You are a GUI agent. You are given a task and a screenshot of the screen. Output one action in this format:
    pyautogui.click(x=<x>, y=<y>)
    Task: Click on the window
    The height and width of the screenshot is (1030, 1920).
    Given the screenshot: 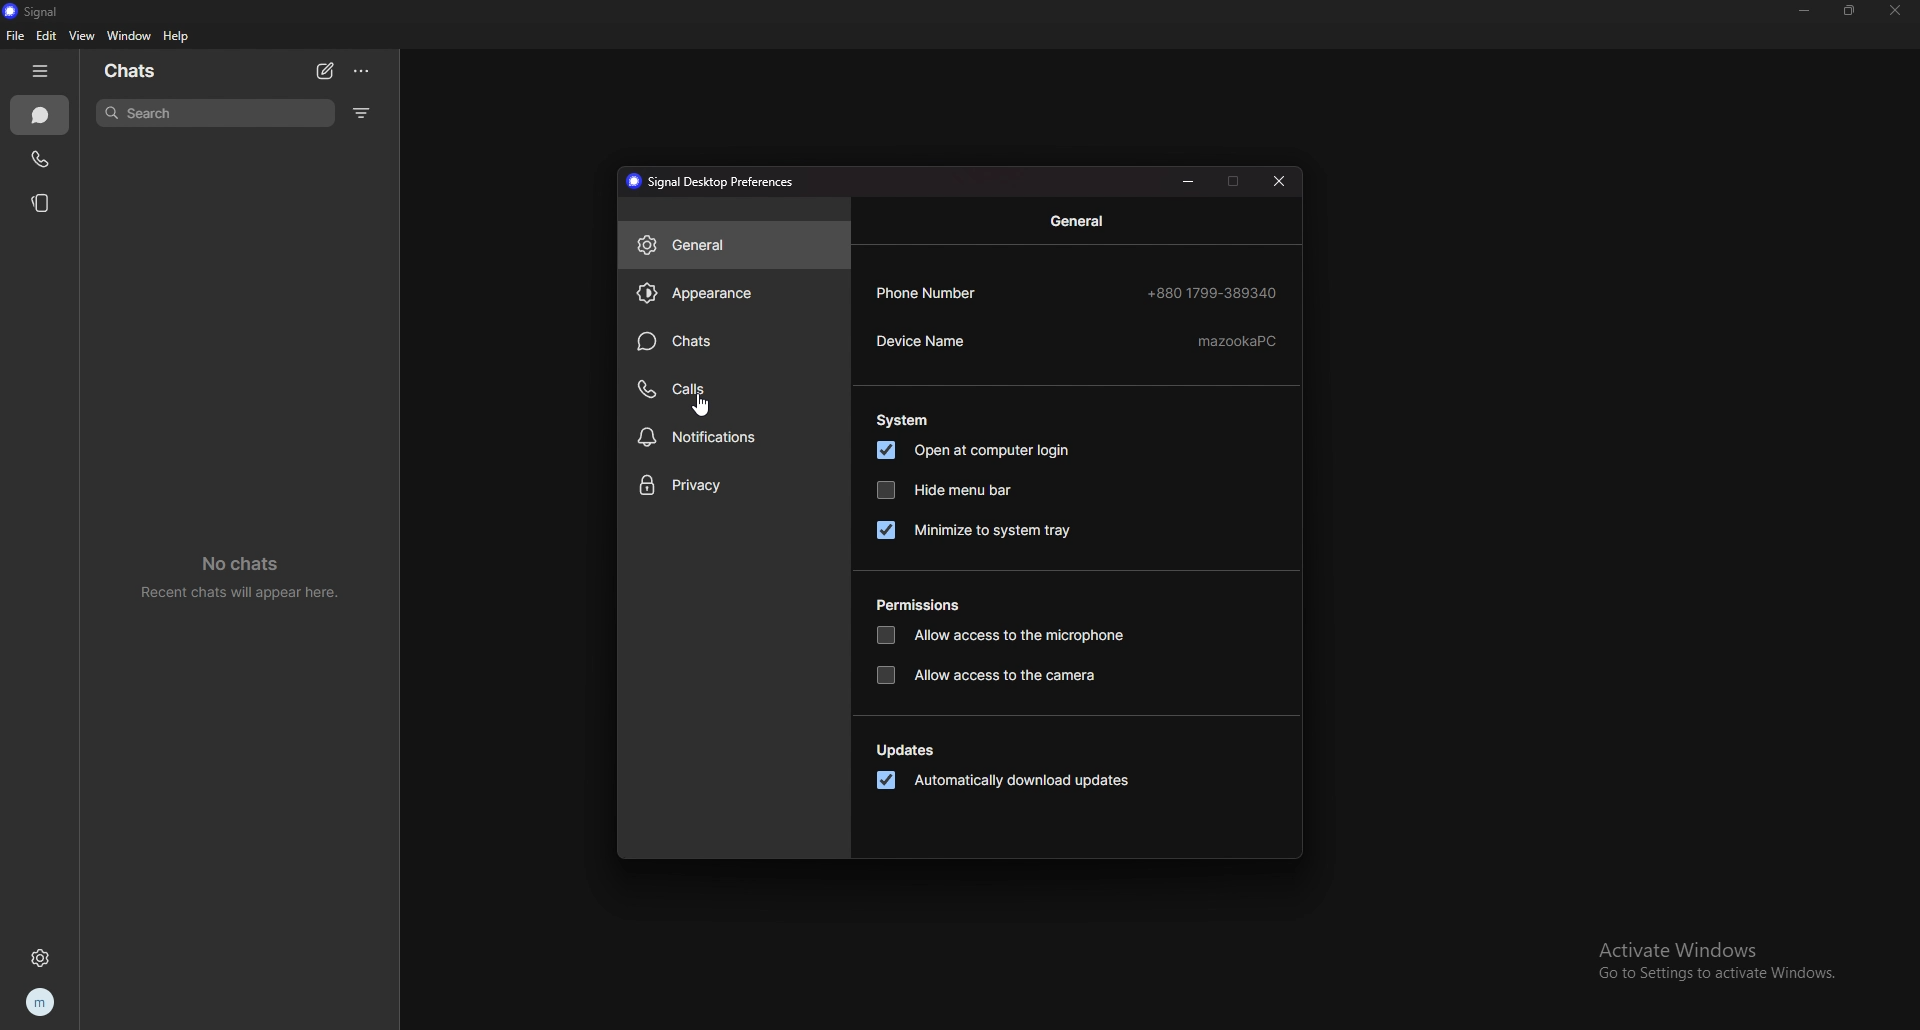 What is the action you would take?
    pyautogui.click(x=131, y=36)
    